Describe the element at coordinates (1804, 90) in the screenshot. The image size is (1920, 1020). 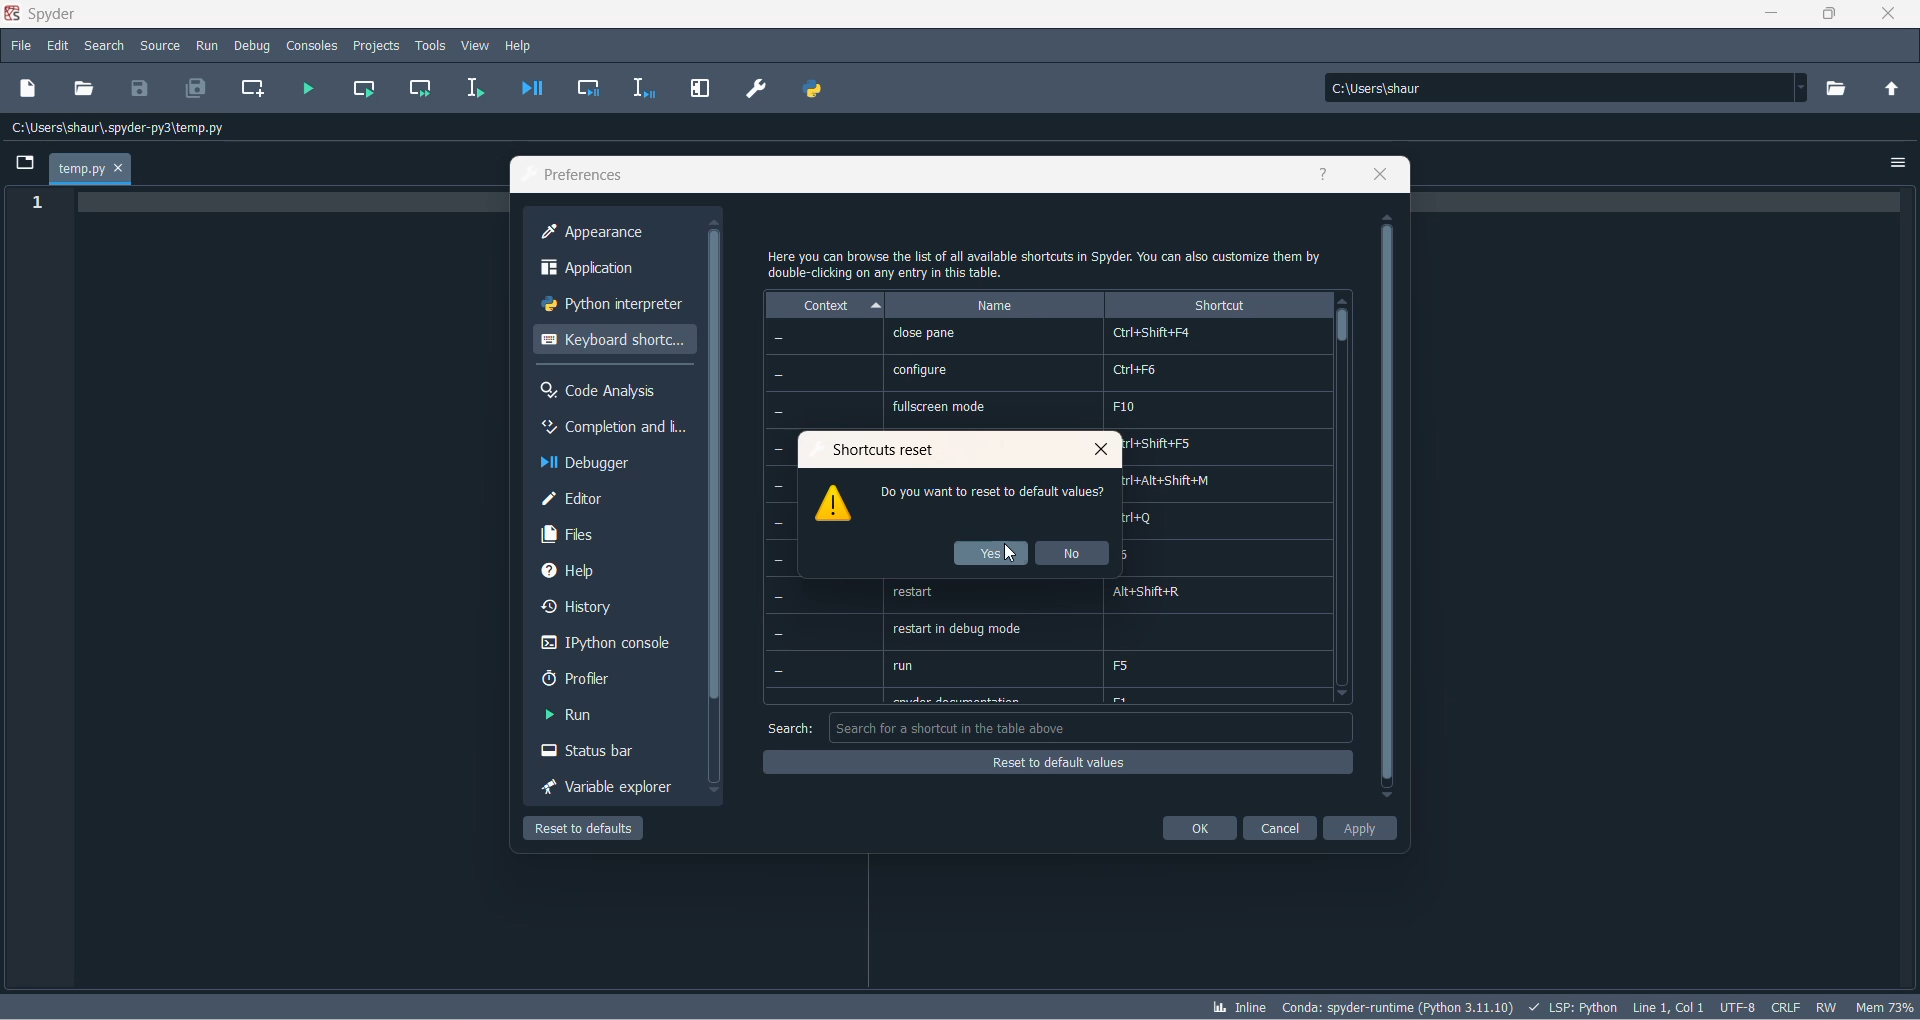
I see `path dropdown` at that location.